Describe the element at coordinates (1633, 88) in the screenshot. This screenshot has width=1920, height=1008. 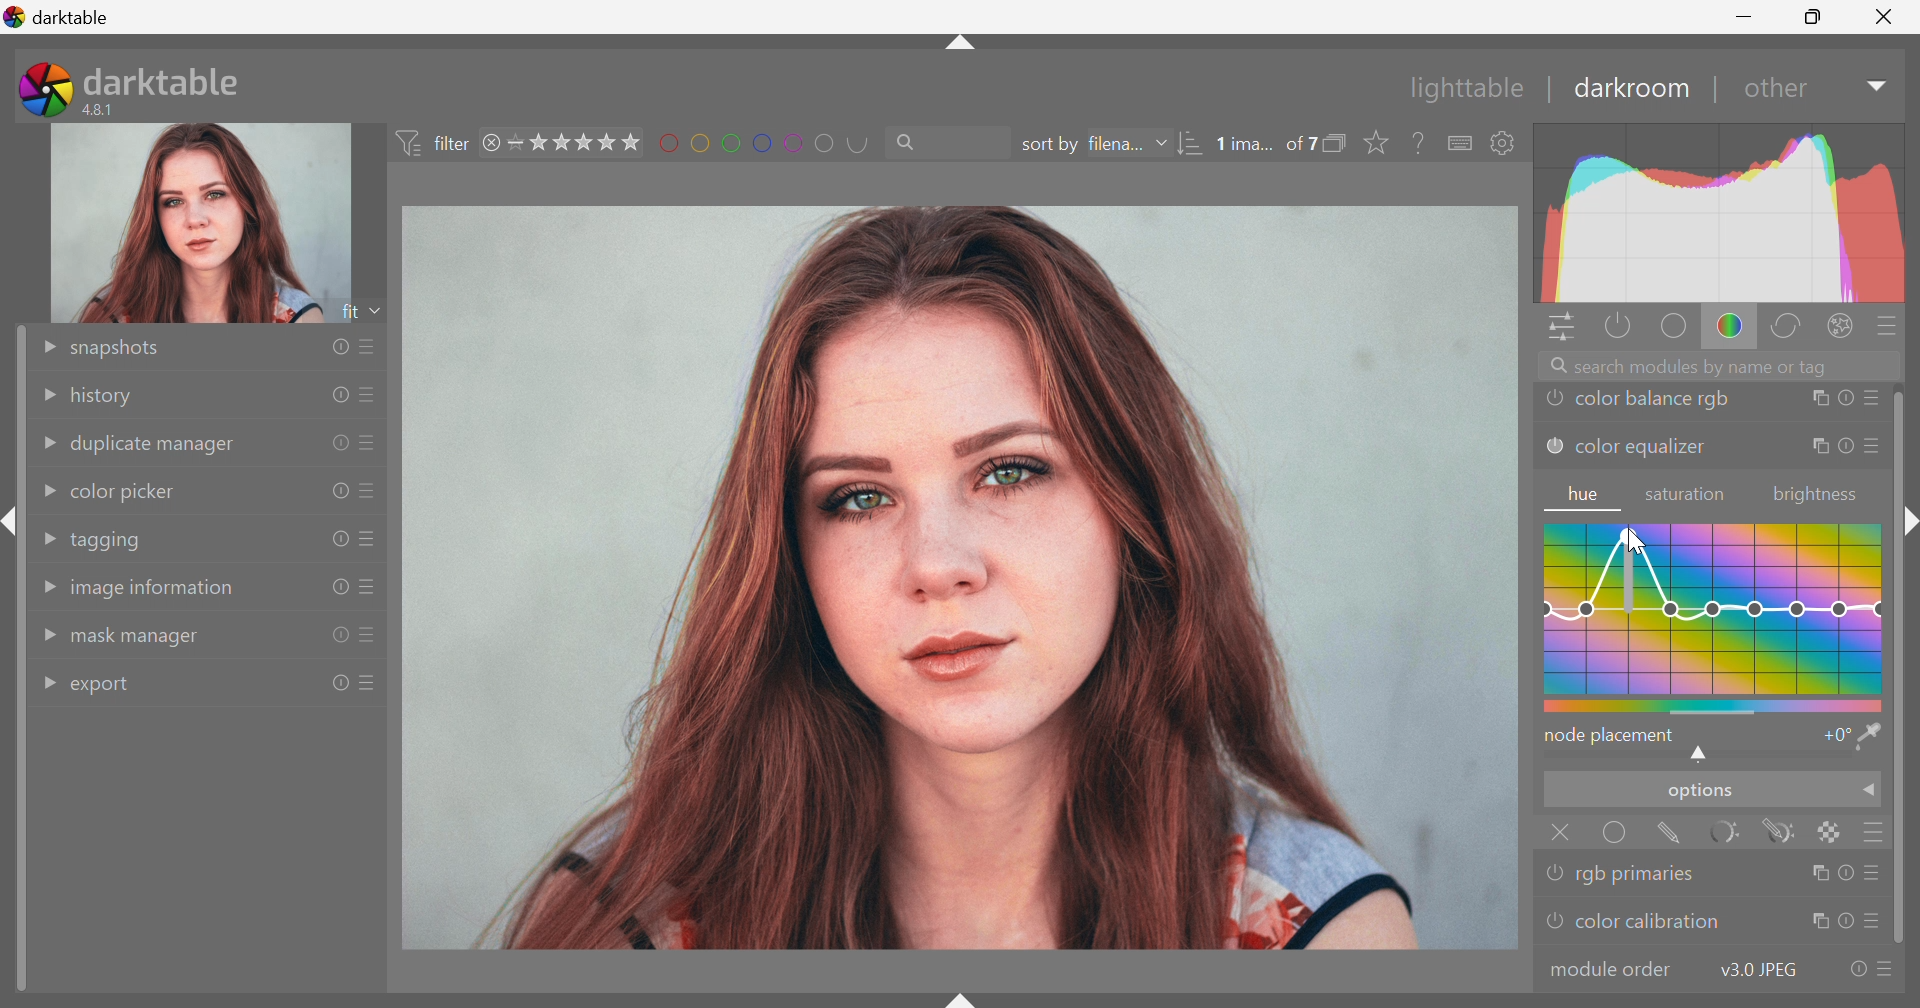
I see `darkroom` at that location.